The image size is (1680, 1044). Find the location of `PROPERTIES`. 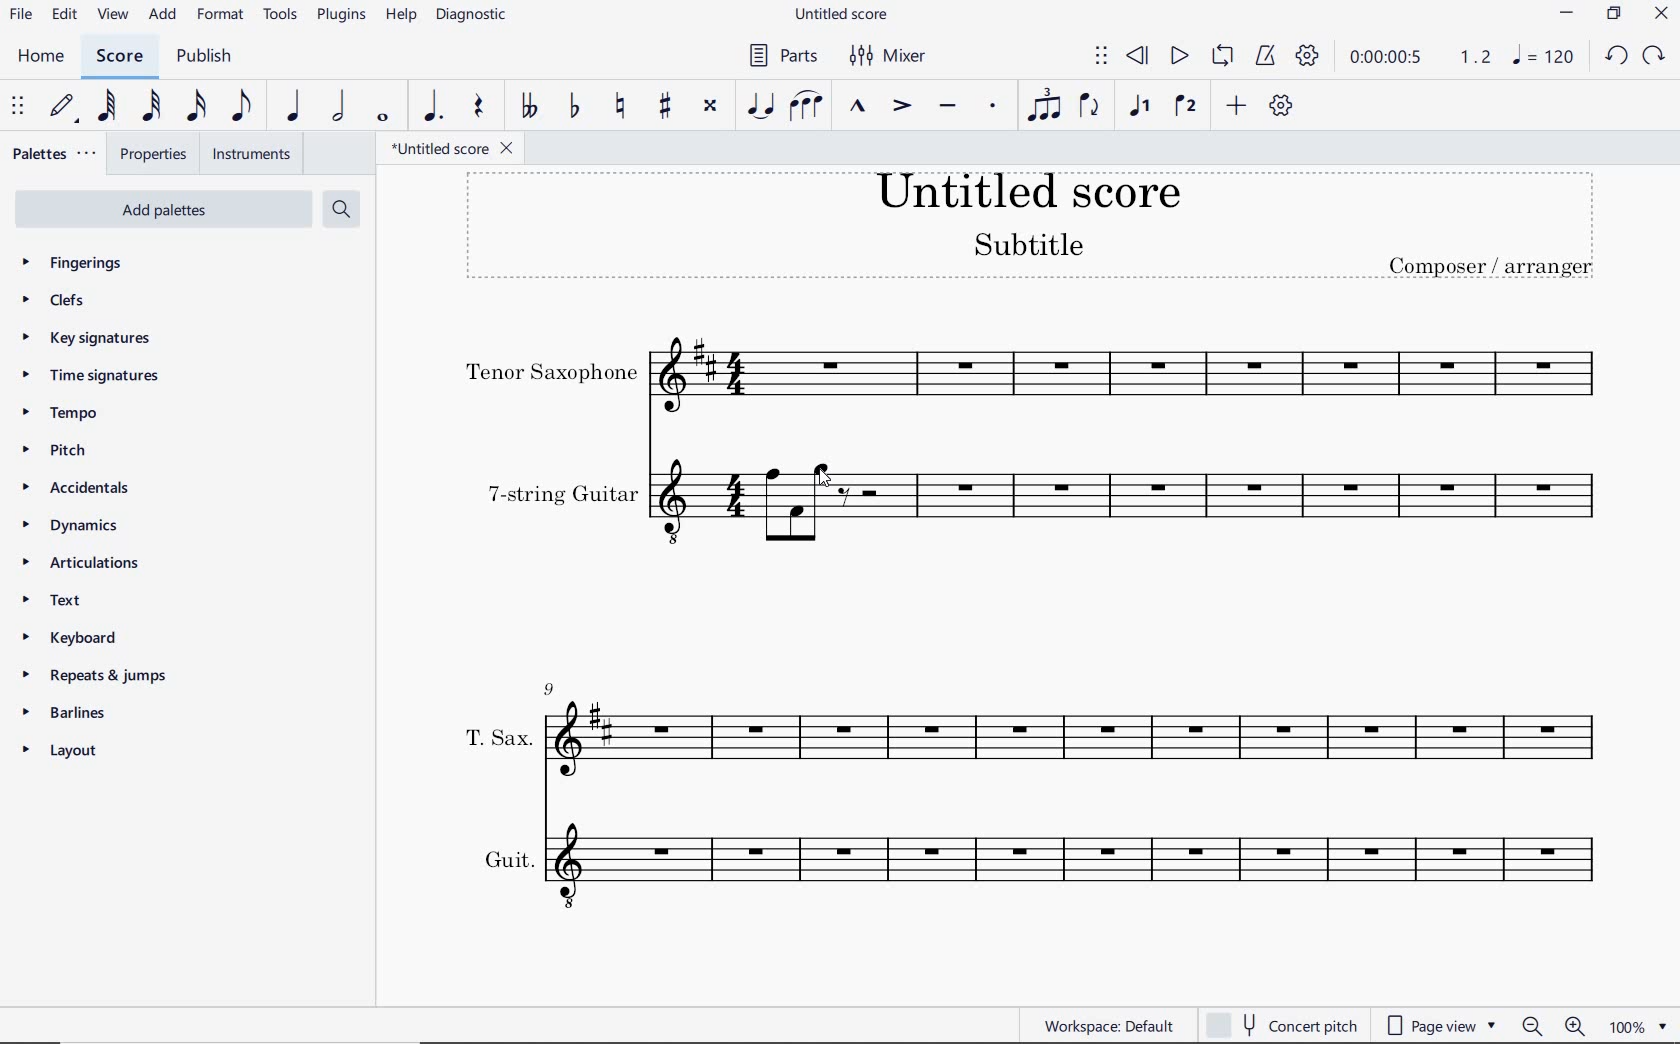

PROPERTIES is located at coordinates (158, 153).